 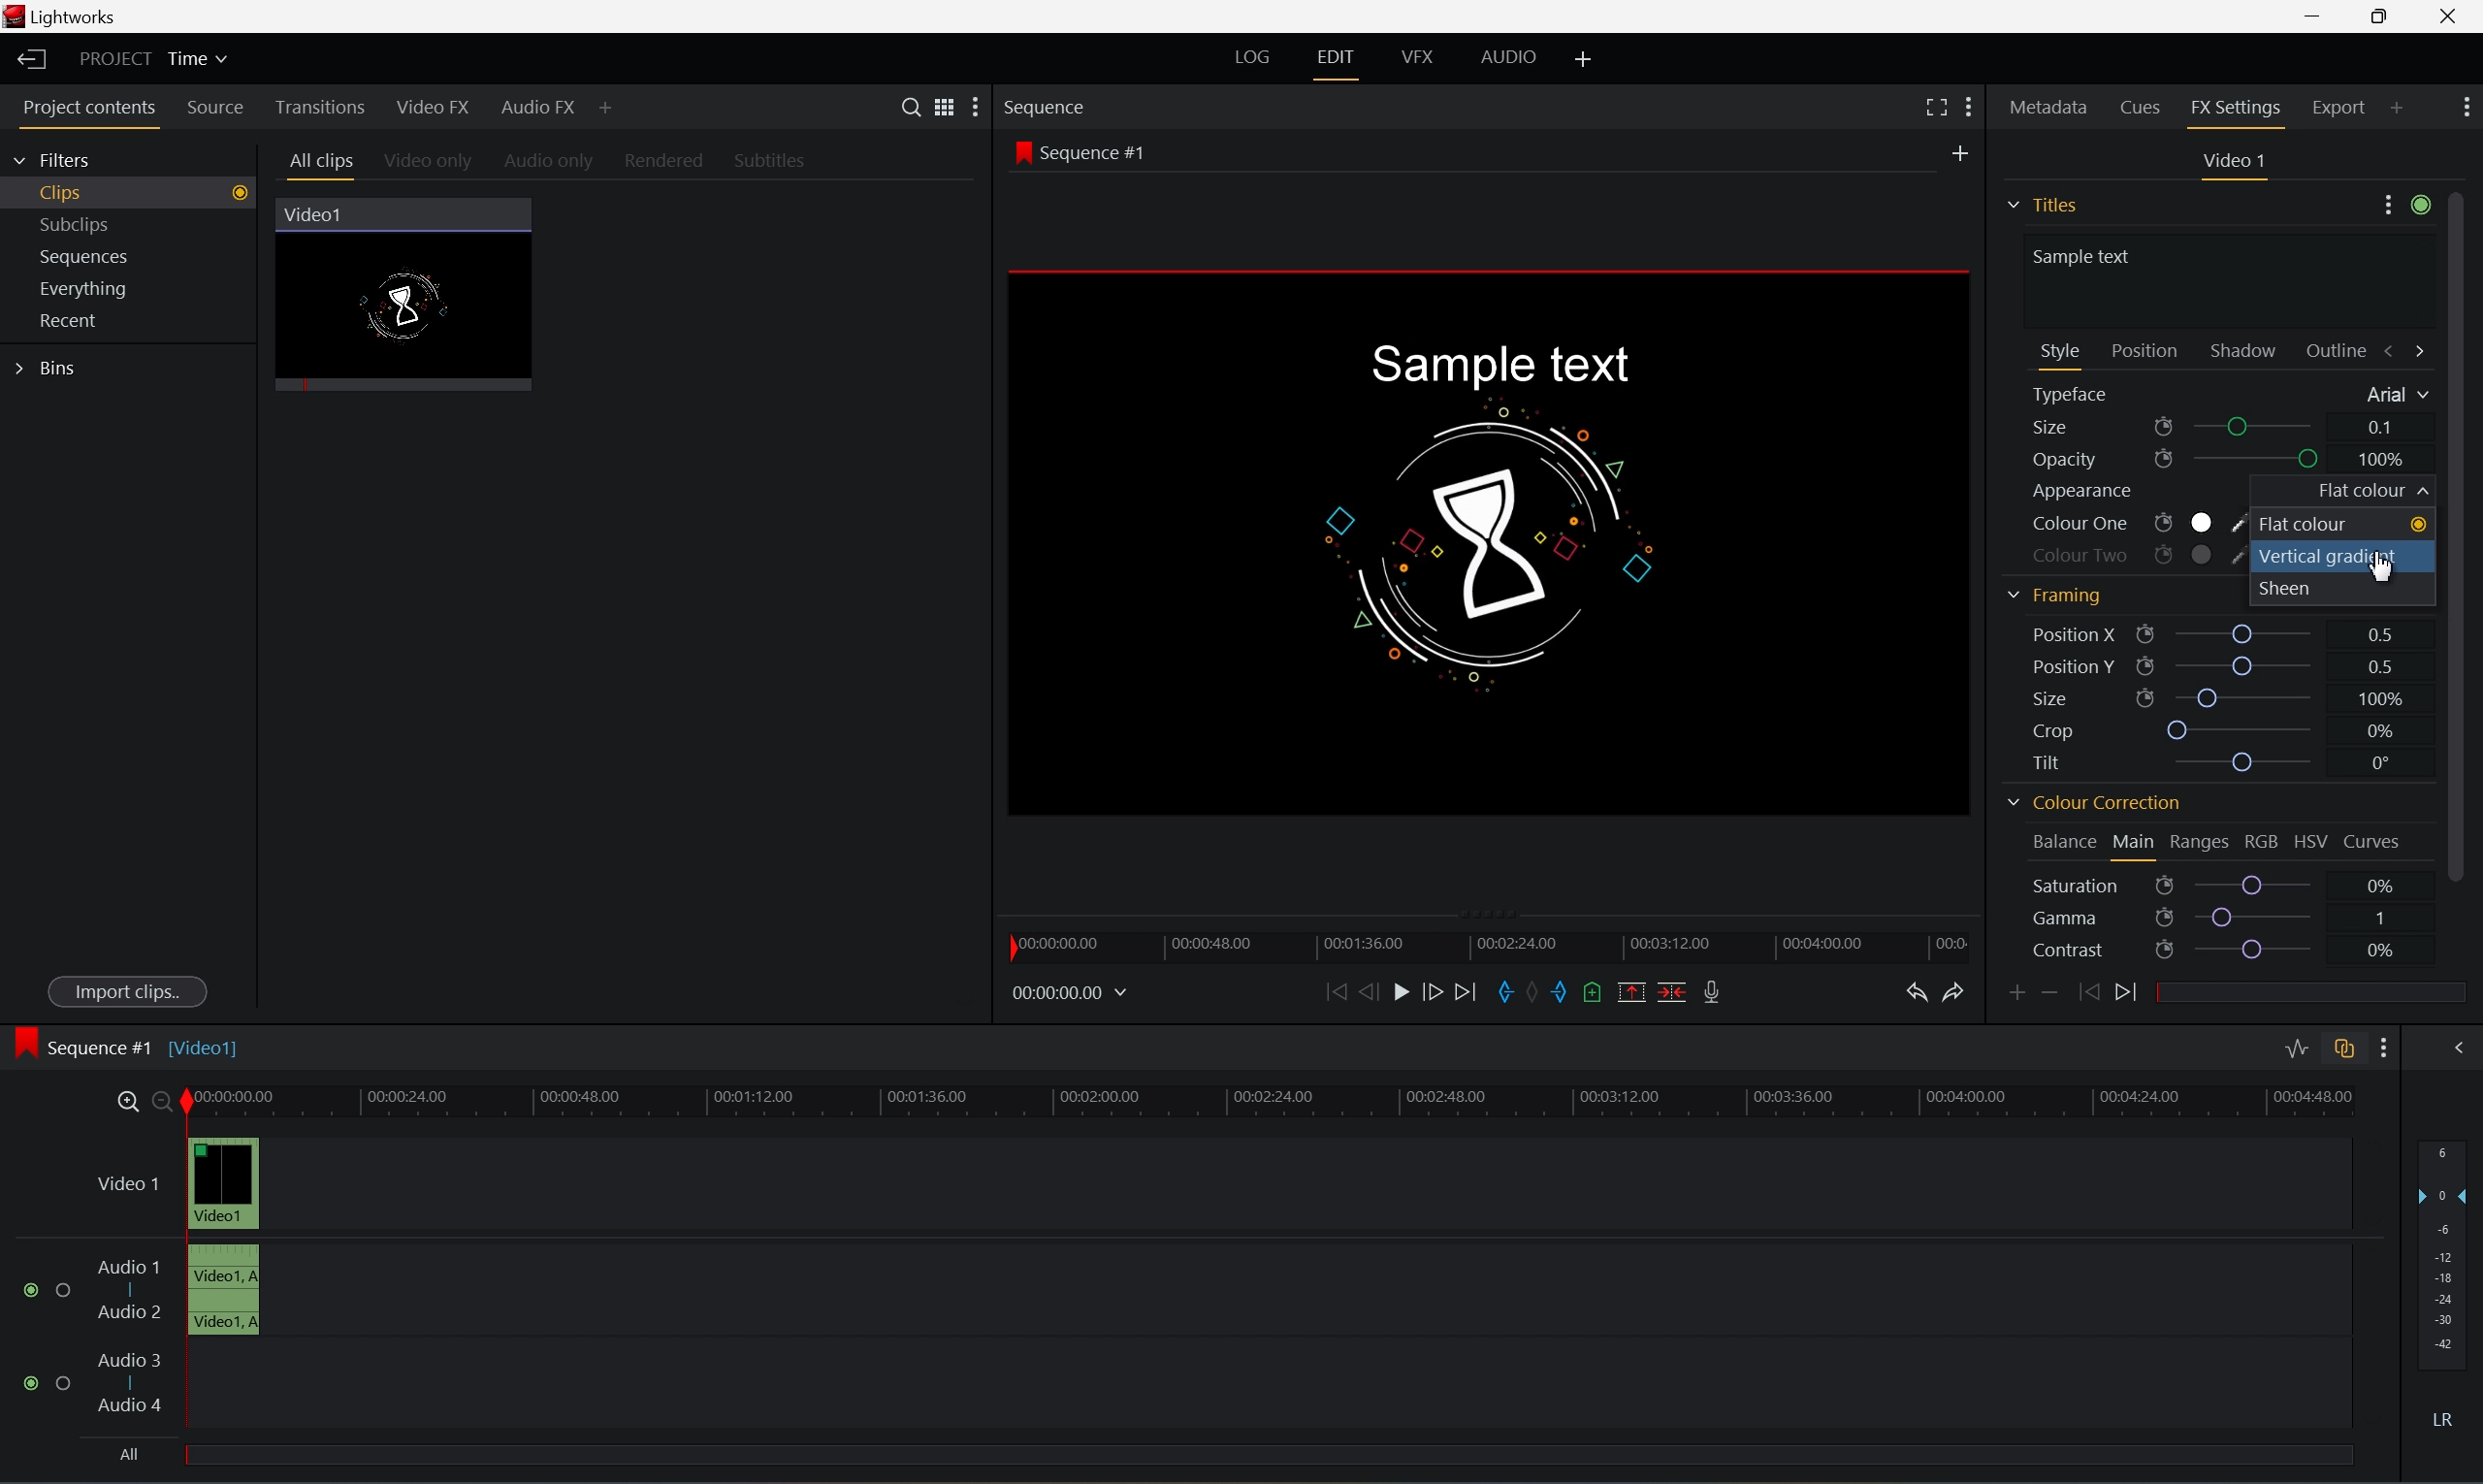 I want to click on Audio 3, so click(x=129, y=1359).